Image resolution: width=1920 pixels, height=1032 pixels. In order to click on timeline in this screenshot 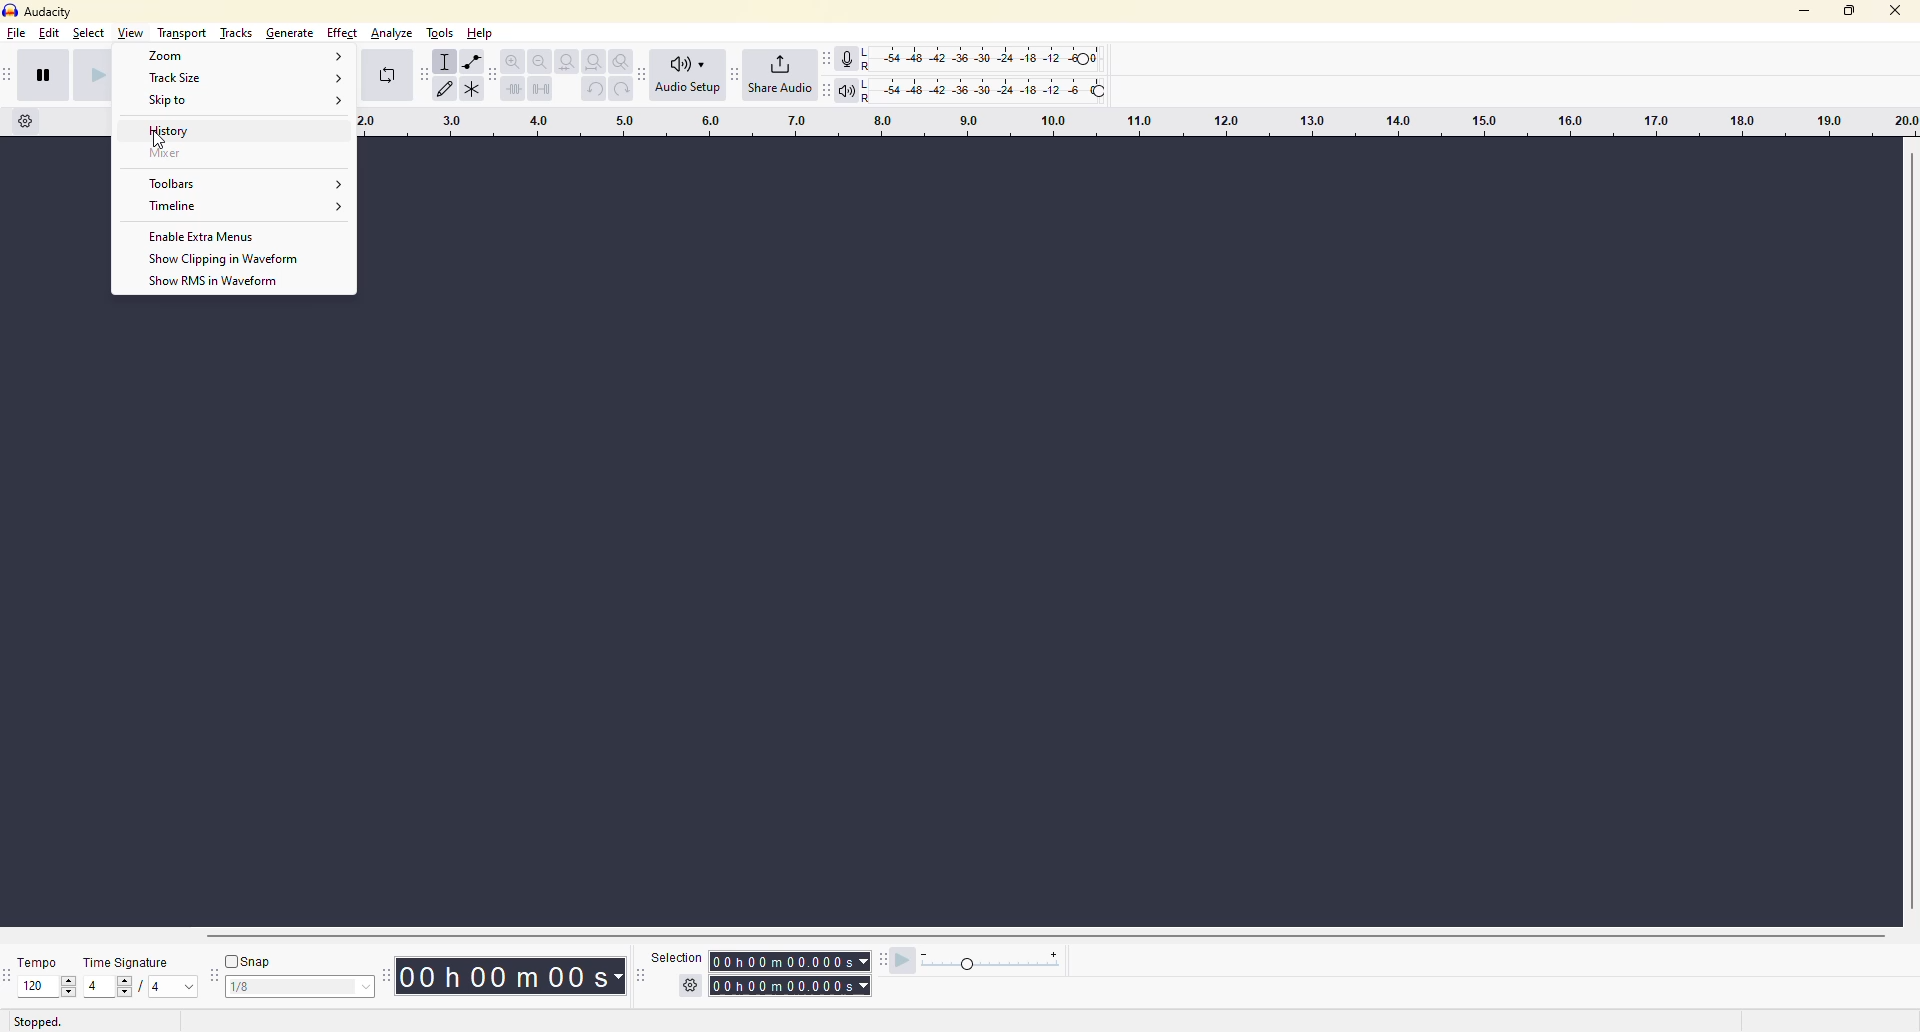, I will do `click(245, 210)`.